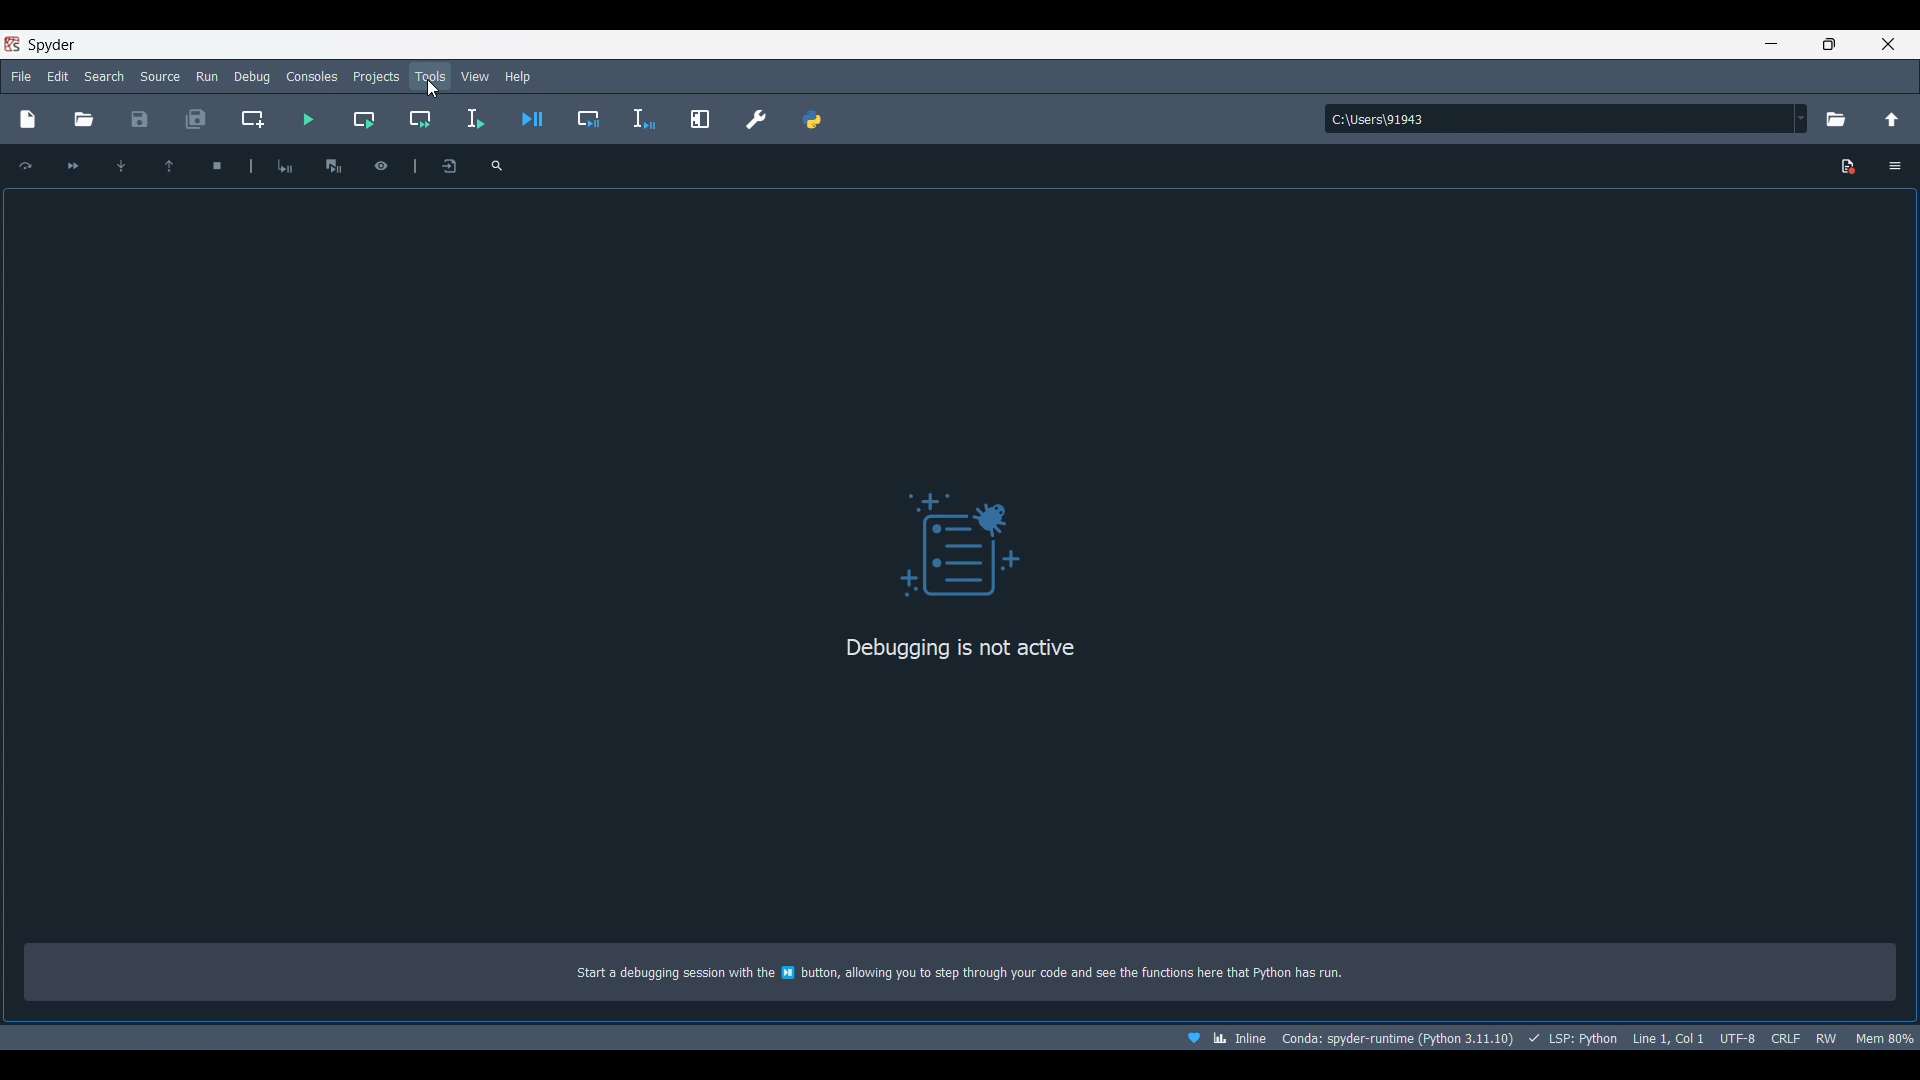  Describe the element at coordinates (363, 120) in the screenshot. I see `Run current cell` at that location.